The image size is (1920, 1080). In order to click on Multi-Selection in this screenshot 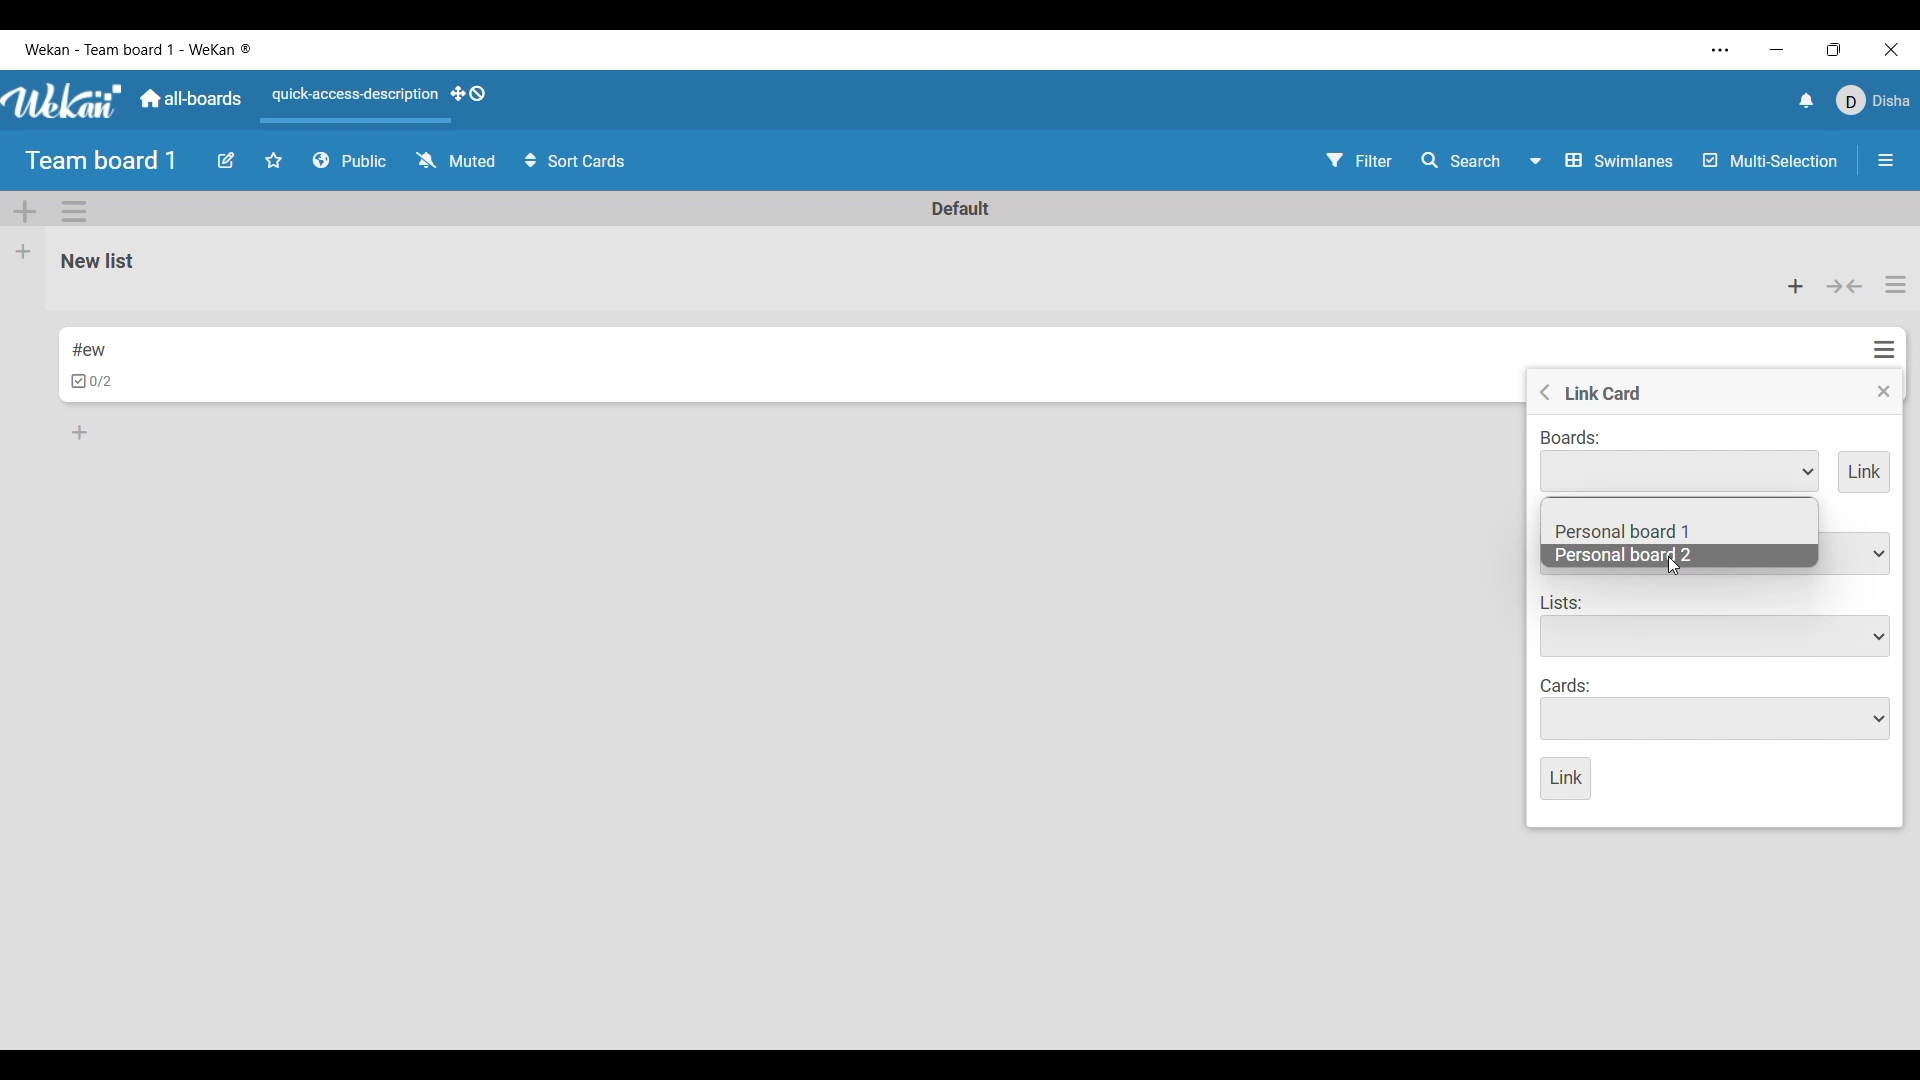, I will do `click(1772, 161)`.